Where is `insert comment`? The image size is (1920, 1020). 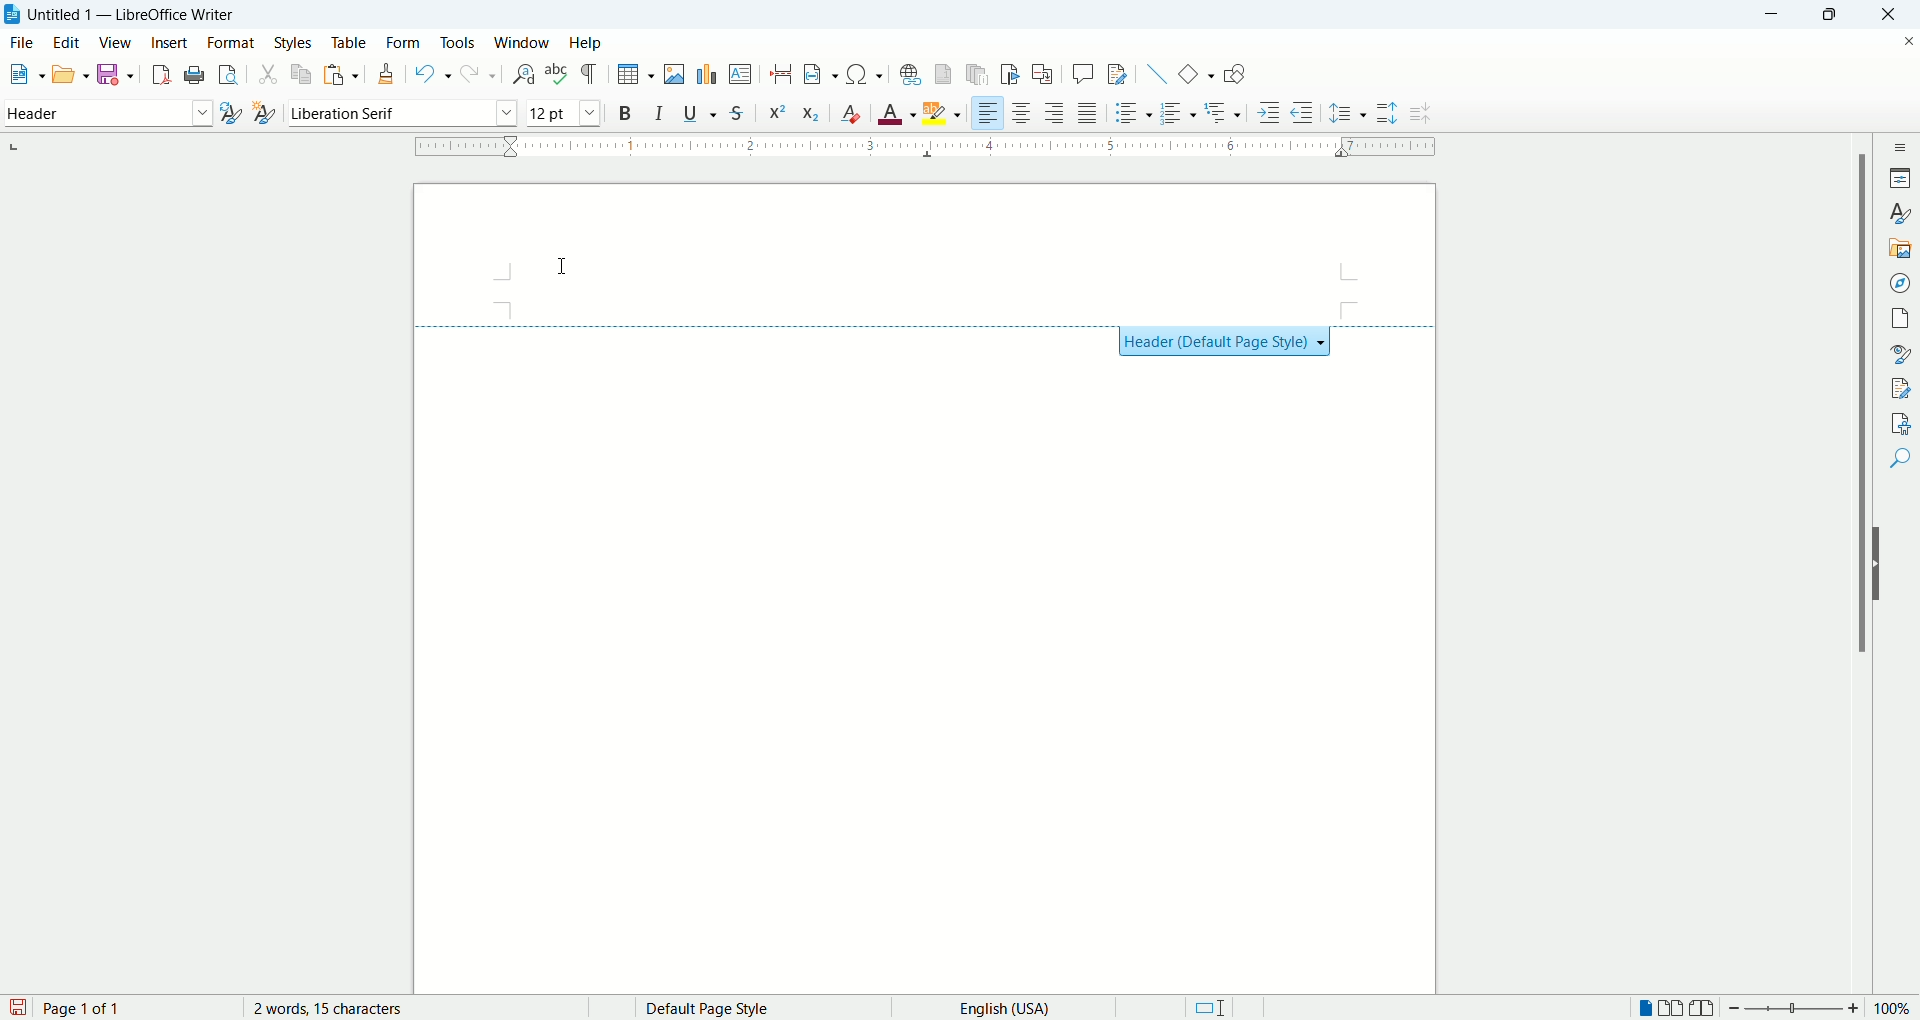
insert comment is located at coordinates (1084, 73).